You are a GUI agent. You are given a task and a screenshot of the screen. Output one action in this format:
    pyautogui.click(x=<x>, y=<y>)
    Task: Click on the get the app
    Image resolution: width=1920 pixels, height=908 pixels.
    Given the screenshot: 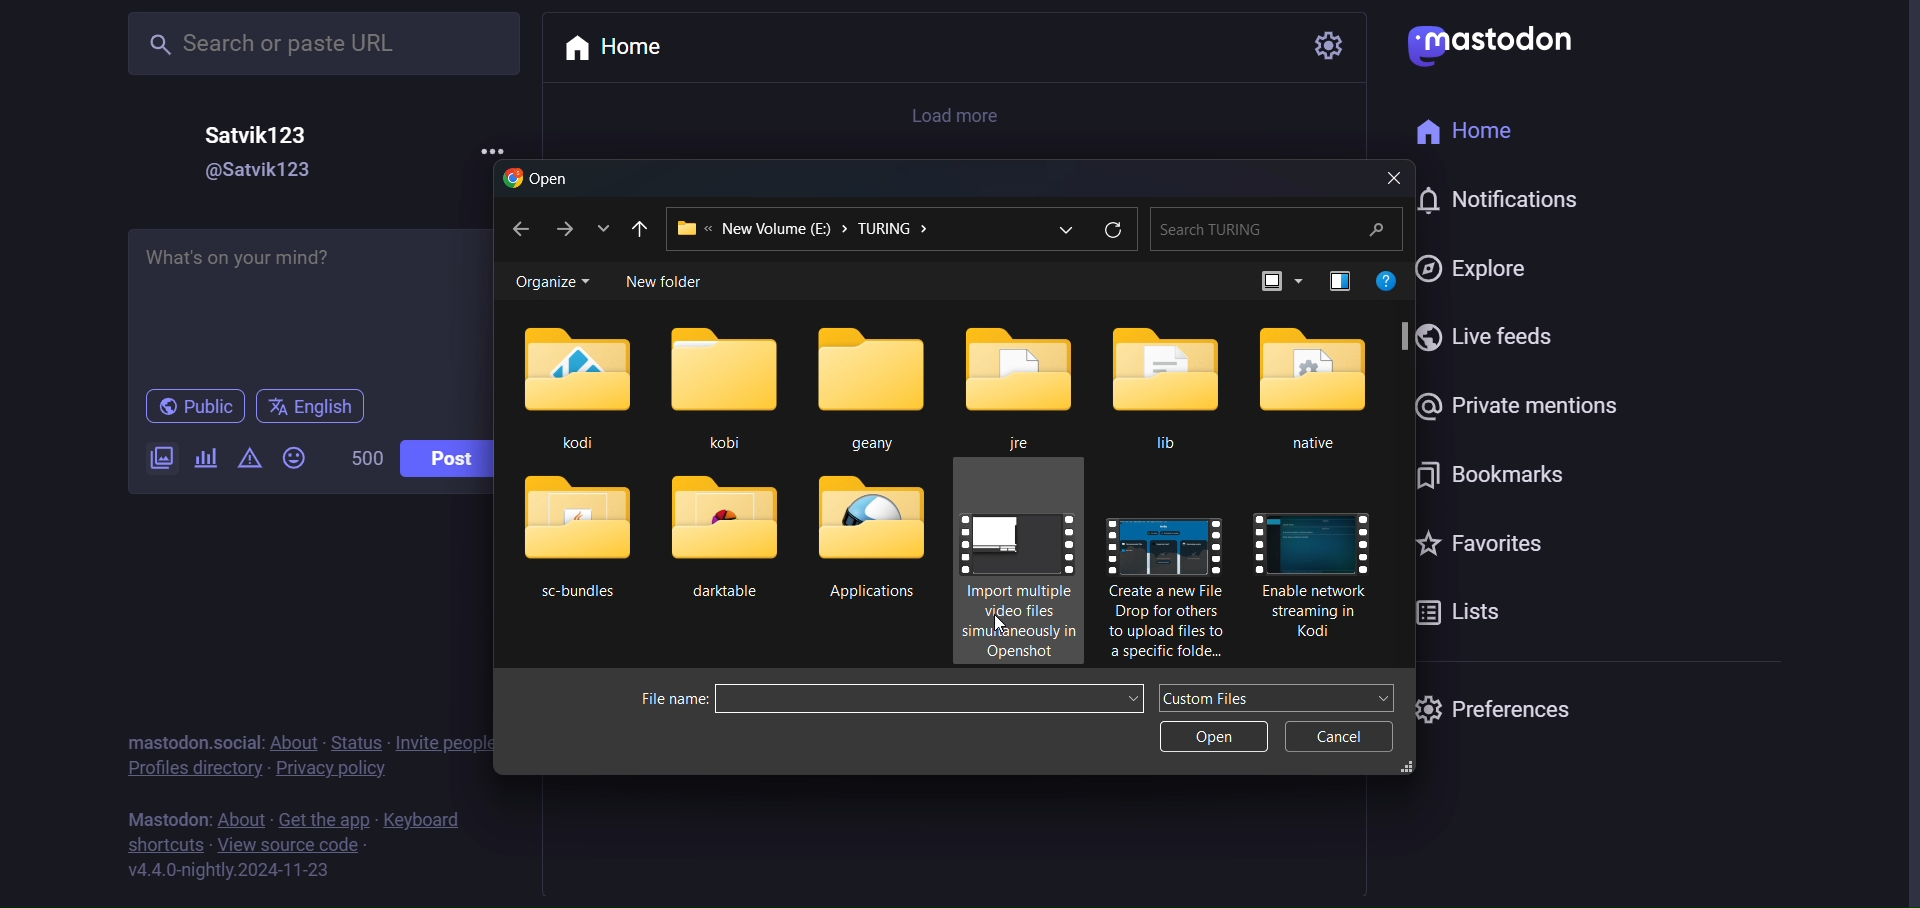 What is the action you would take?
    pyautogui.click(x=325, y=820)
    